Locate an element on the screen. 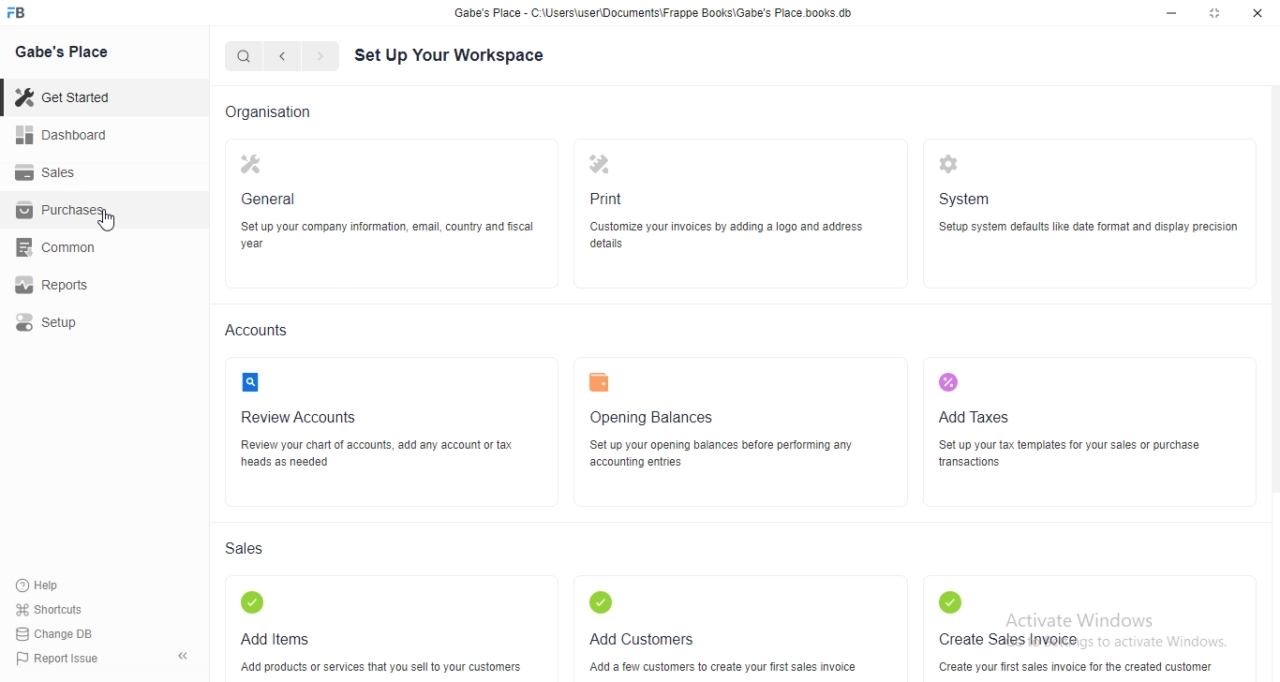  System Setup system defaults like date format and display precision is located at coordinates (1090, 212).